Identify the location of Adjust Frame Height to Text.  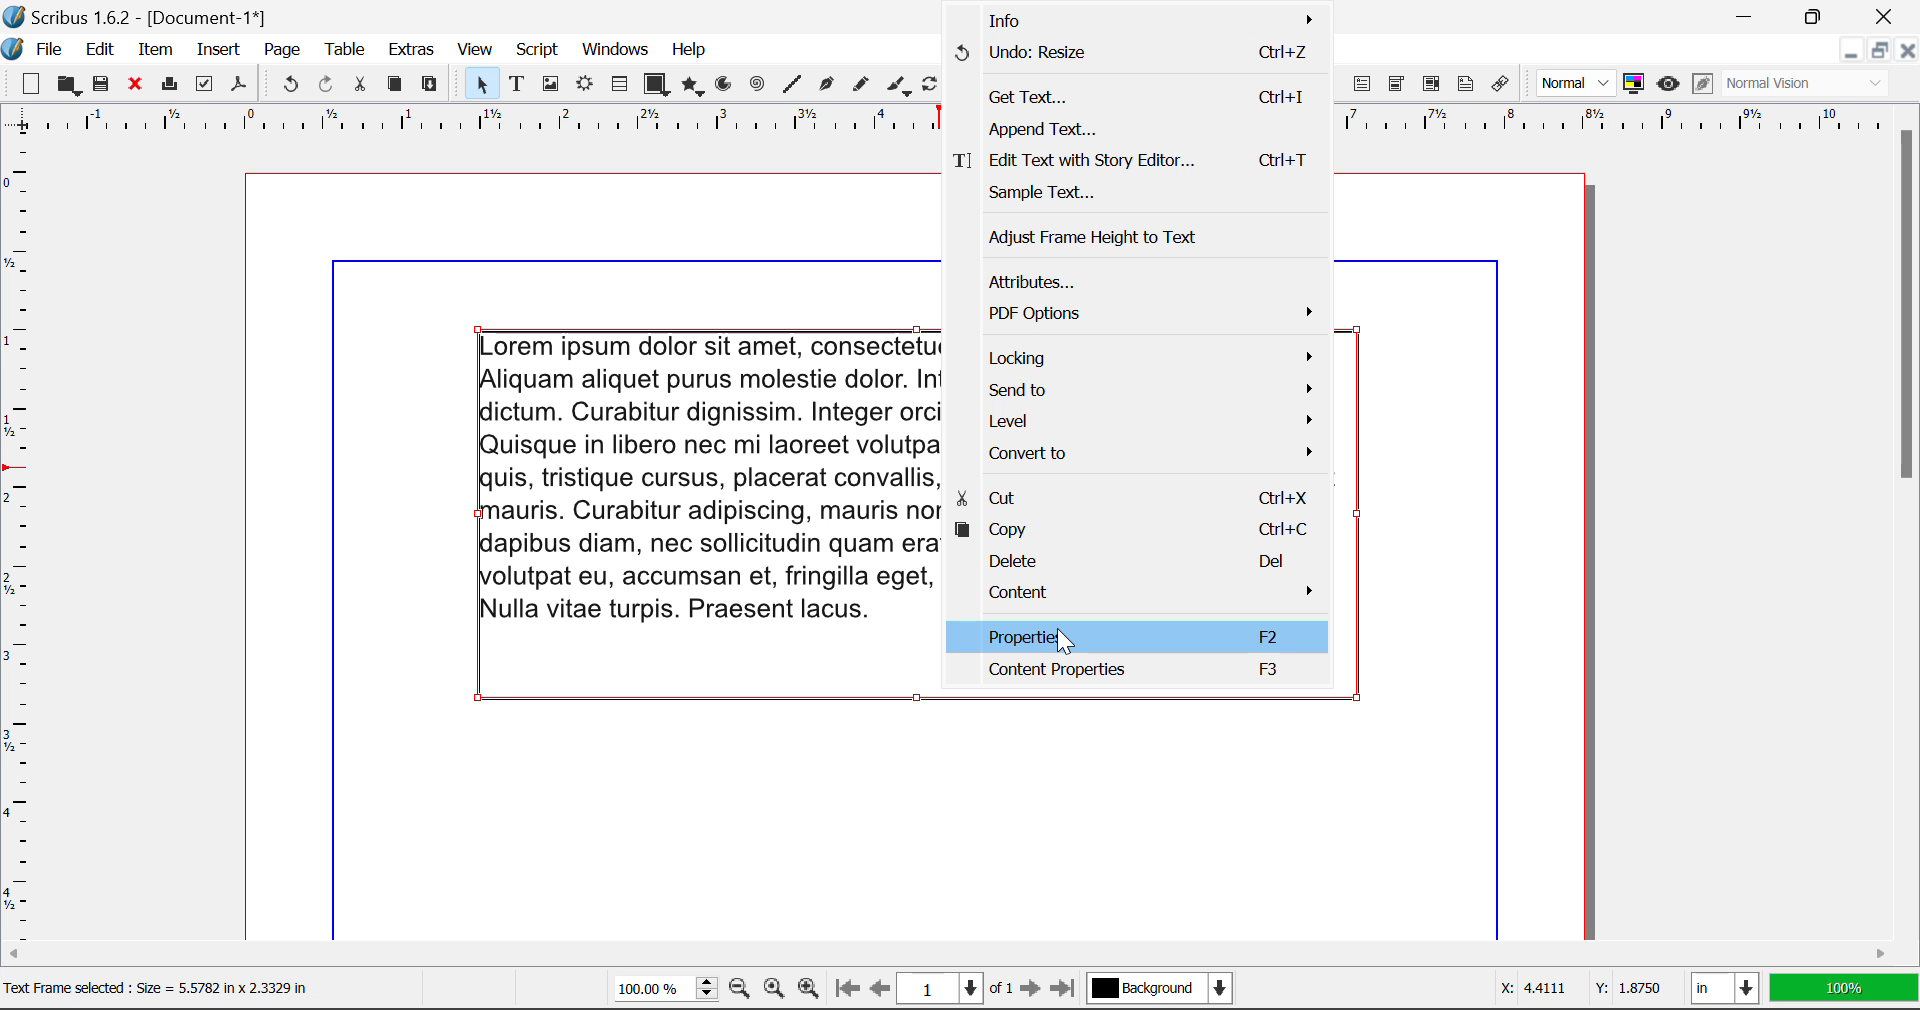
(1138, 240).